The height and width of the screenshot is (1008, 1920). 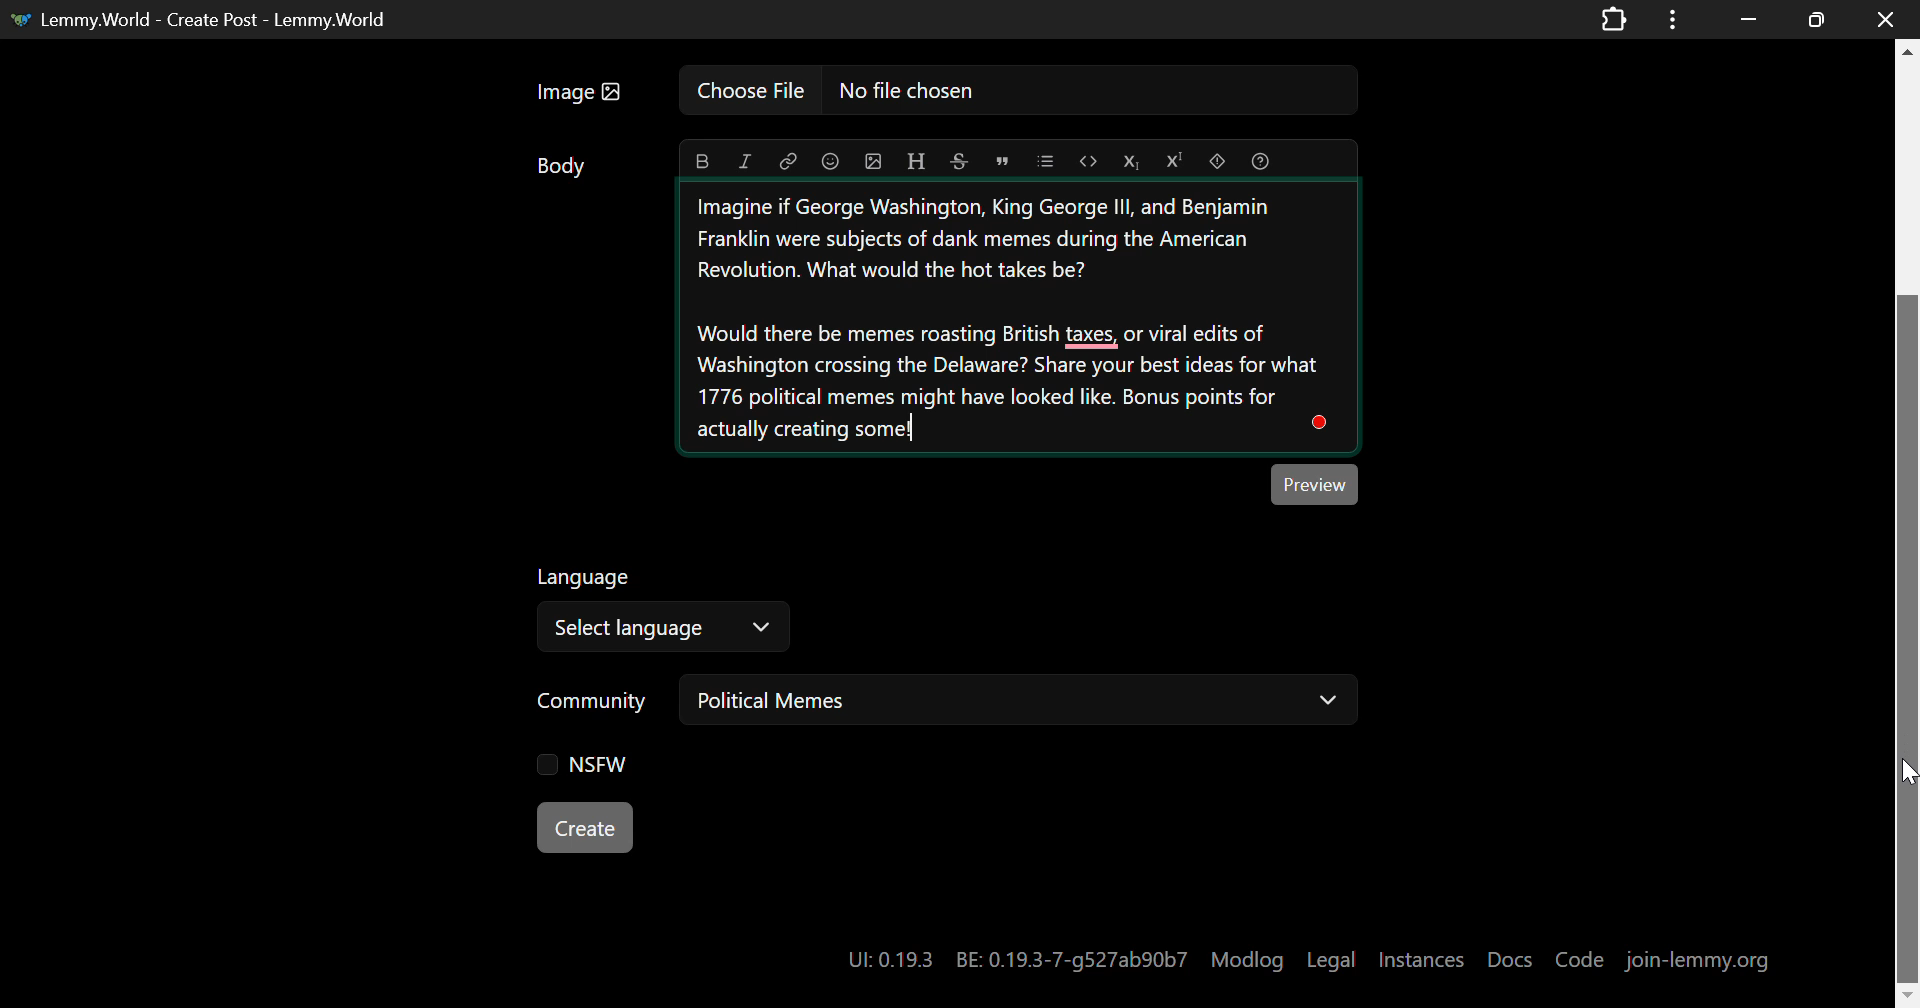 What do you see at coordinates (1511, 960) in the screenshot?
I see `Docs` at bounding box center [1511, 960].